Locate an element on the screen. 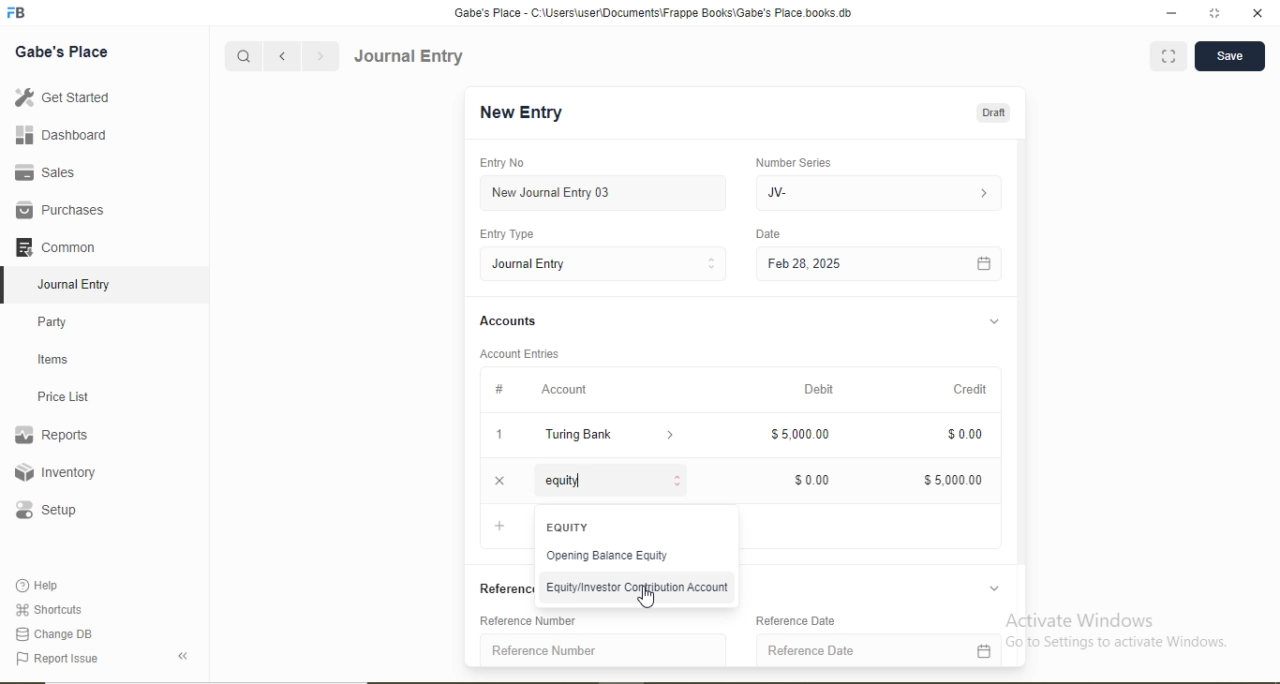  Logo is located at coordinates (17, 13).